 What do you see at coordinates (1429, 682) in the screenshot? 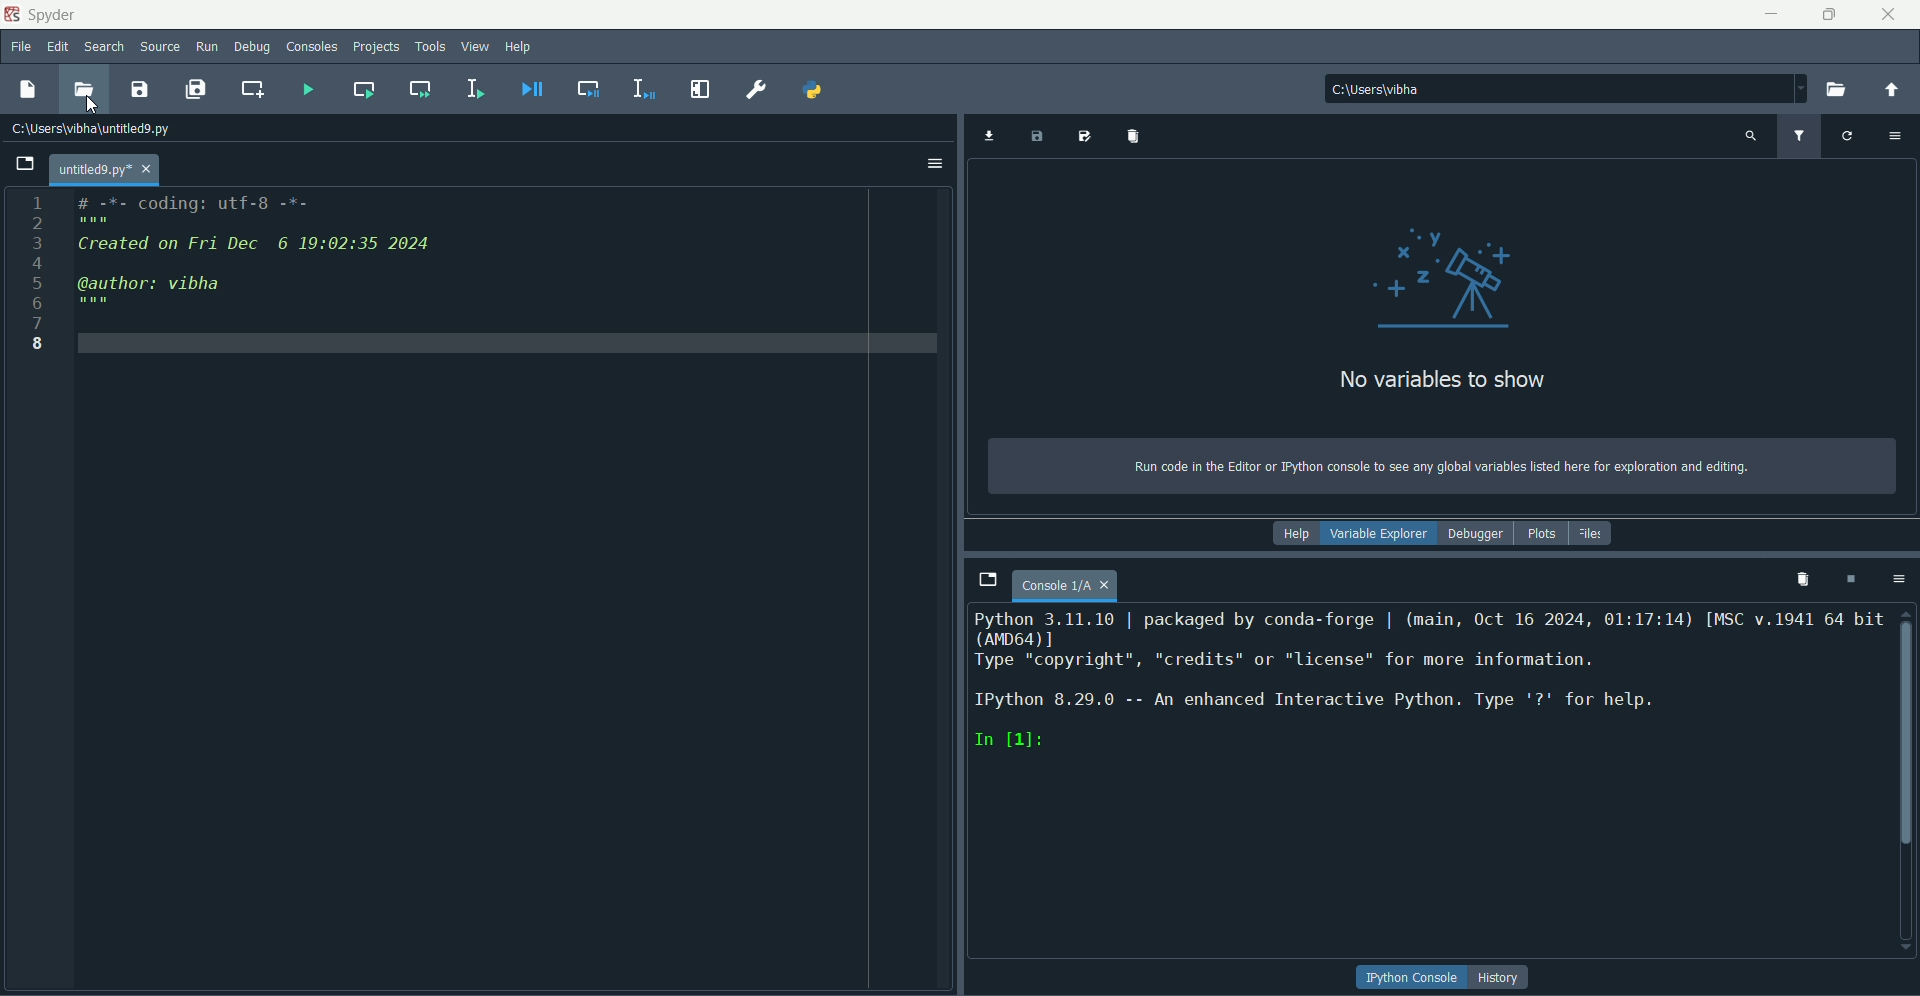
I see `text` at bounding box center [1429, 682].